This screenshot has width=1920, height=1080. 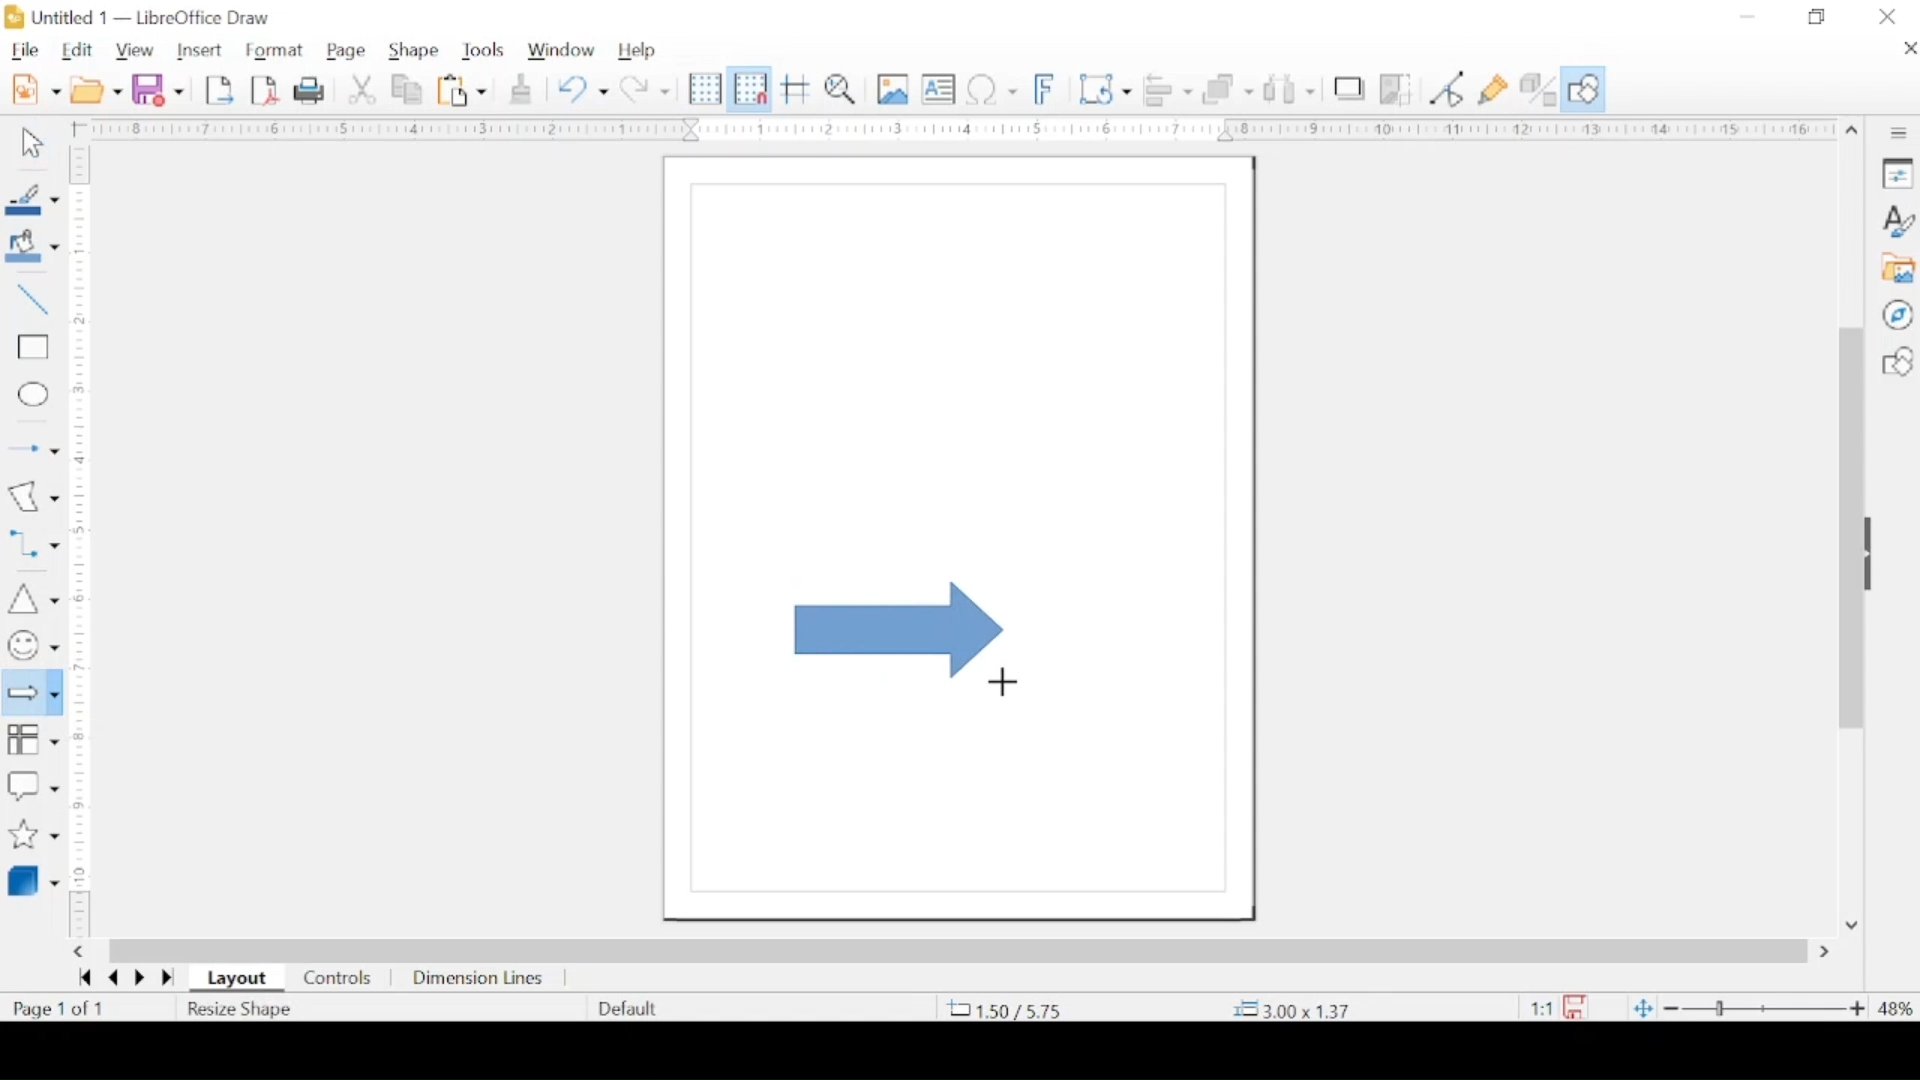 What do you see at coordinates (199, 50) in the screenshot?
I see `insert` at bounding box center [199, 50].